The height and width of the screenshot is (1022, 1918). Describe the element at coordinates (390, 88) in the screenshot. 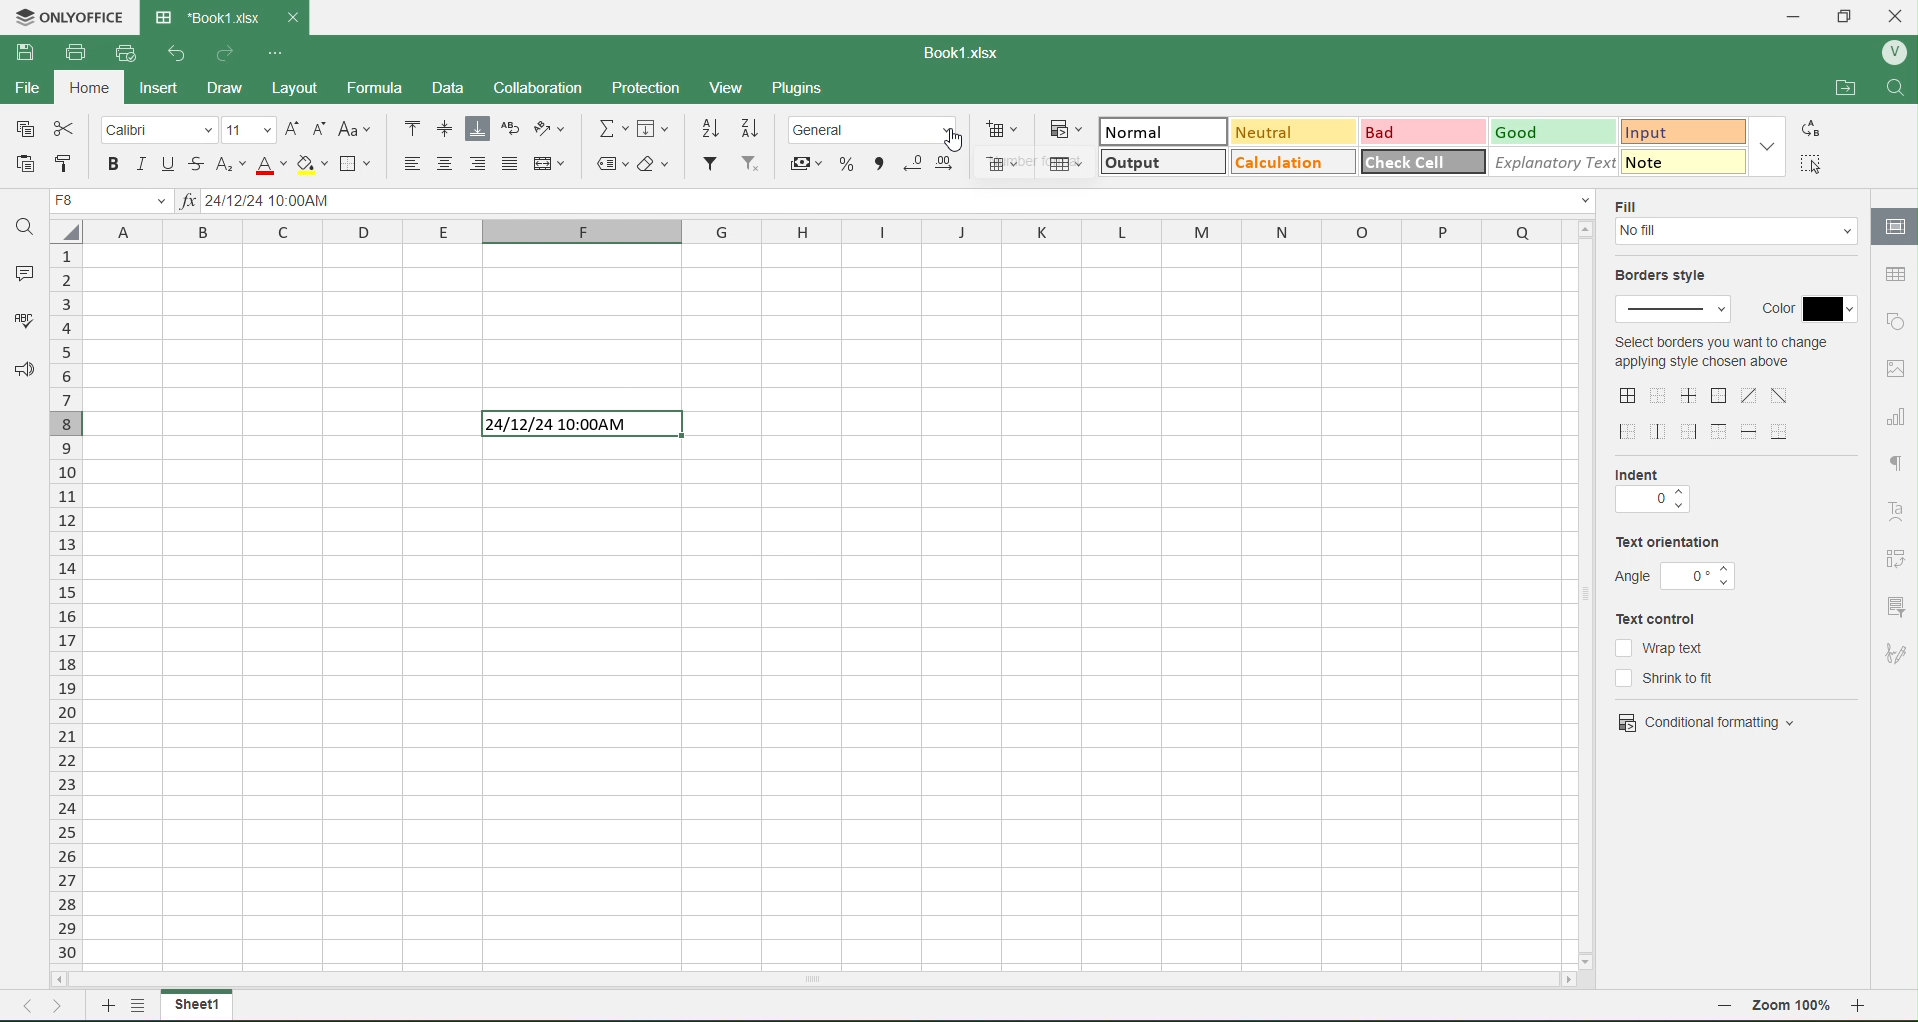

I see `Formual` at that location.